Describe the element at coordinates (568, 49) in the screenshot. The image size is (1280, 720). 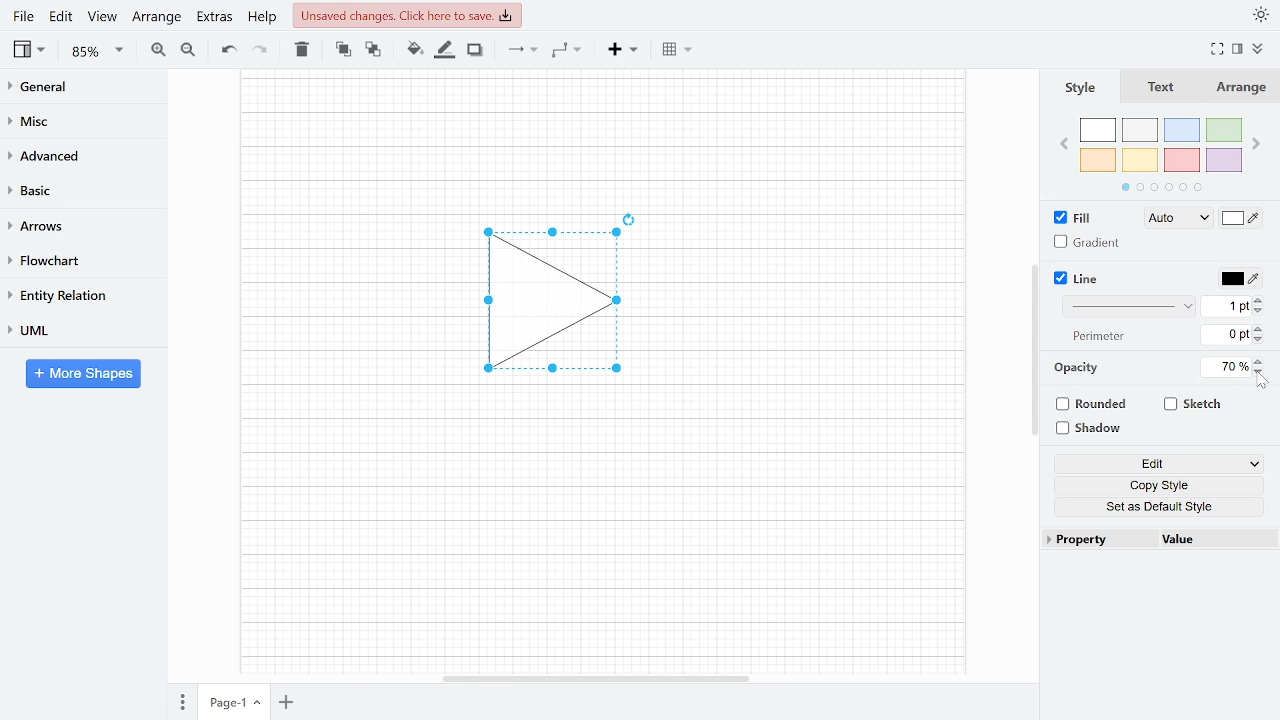
I see `Waypoints` at that location.